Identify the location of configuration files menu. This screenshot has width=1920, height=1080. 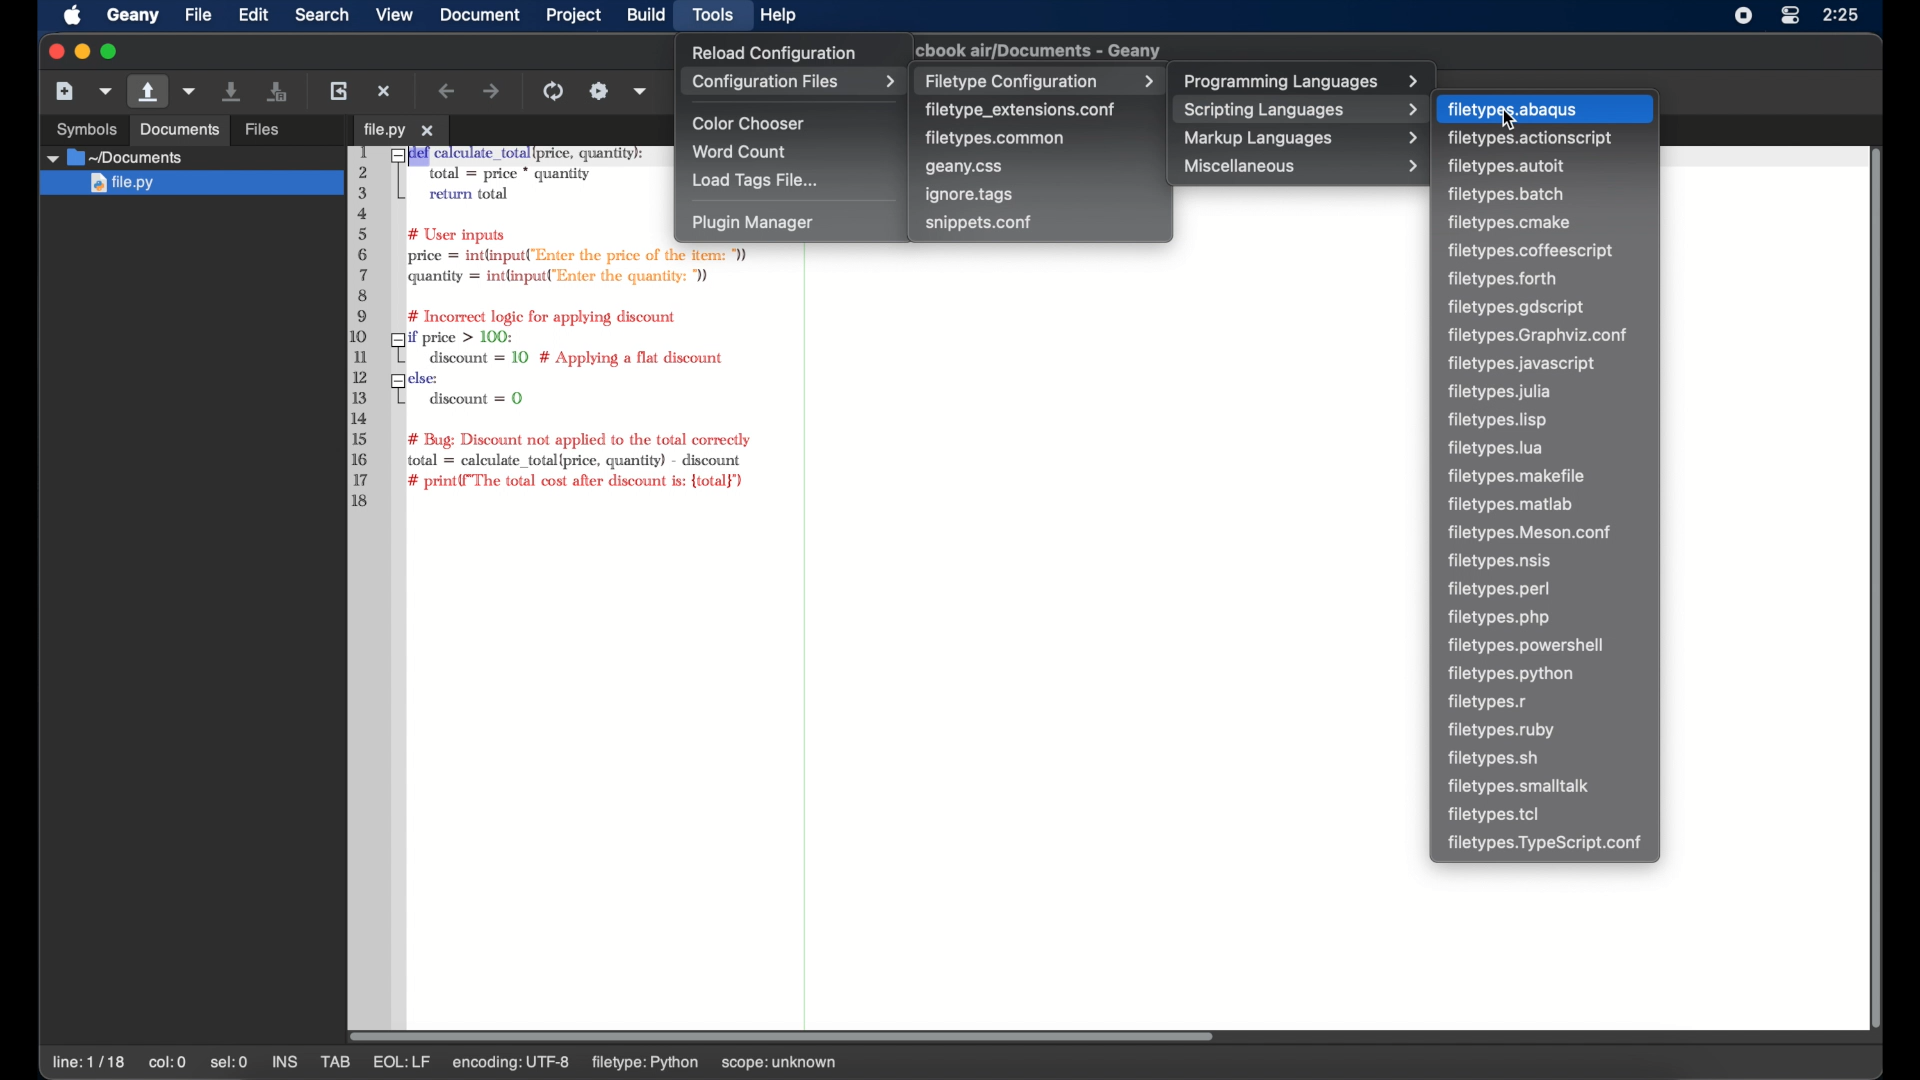
(793, 82).